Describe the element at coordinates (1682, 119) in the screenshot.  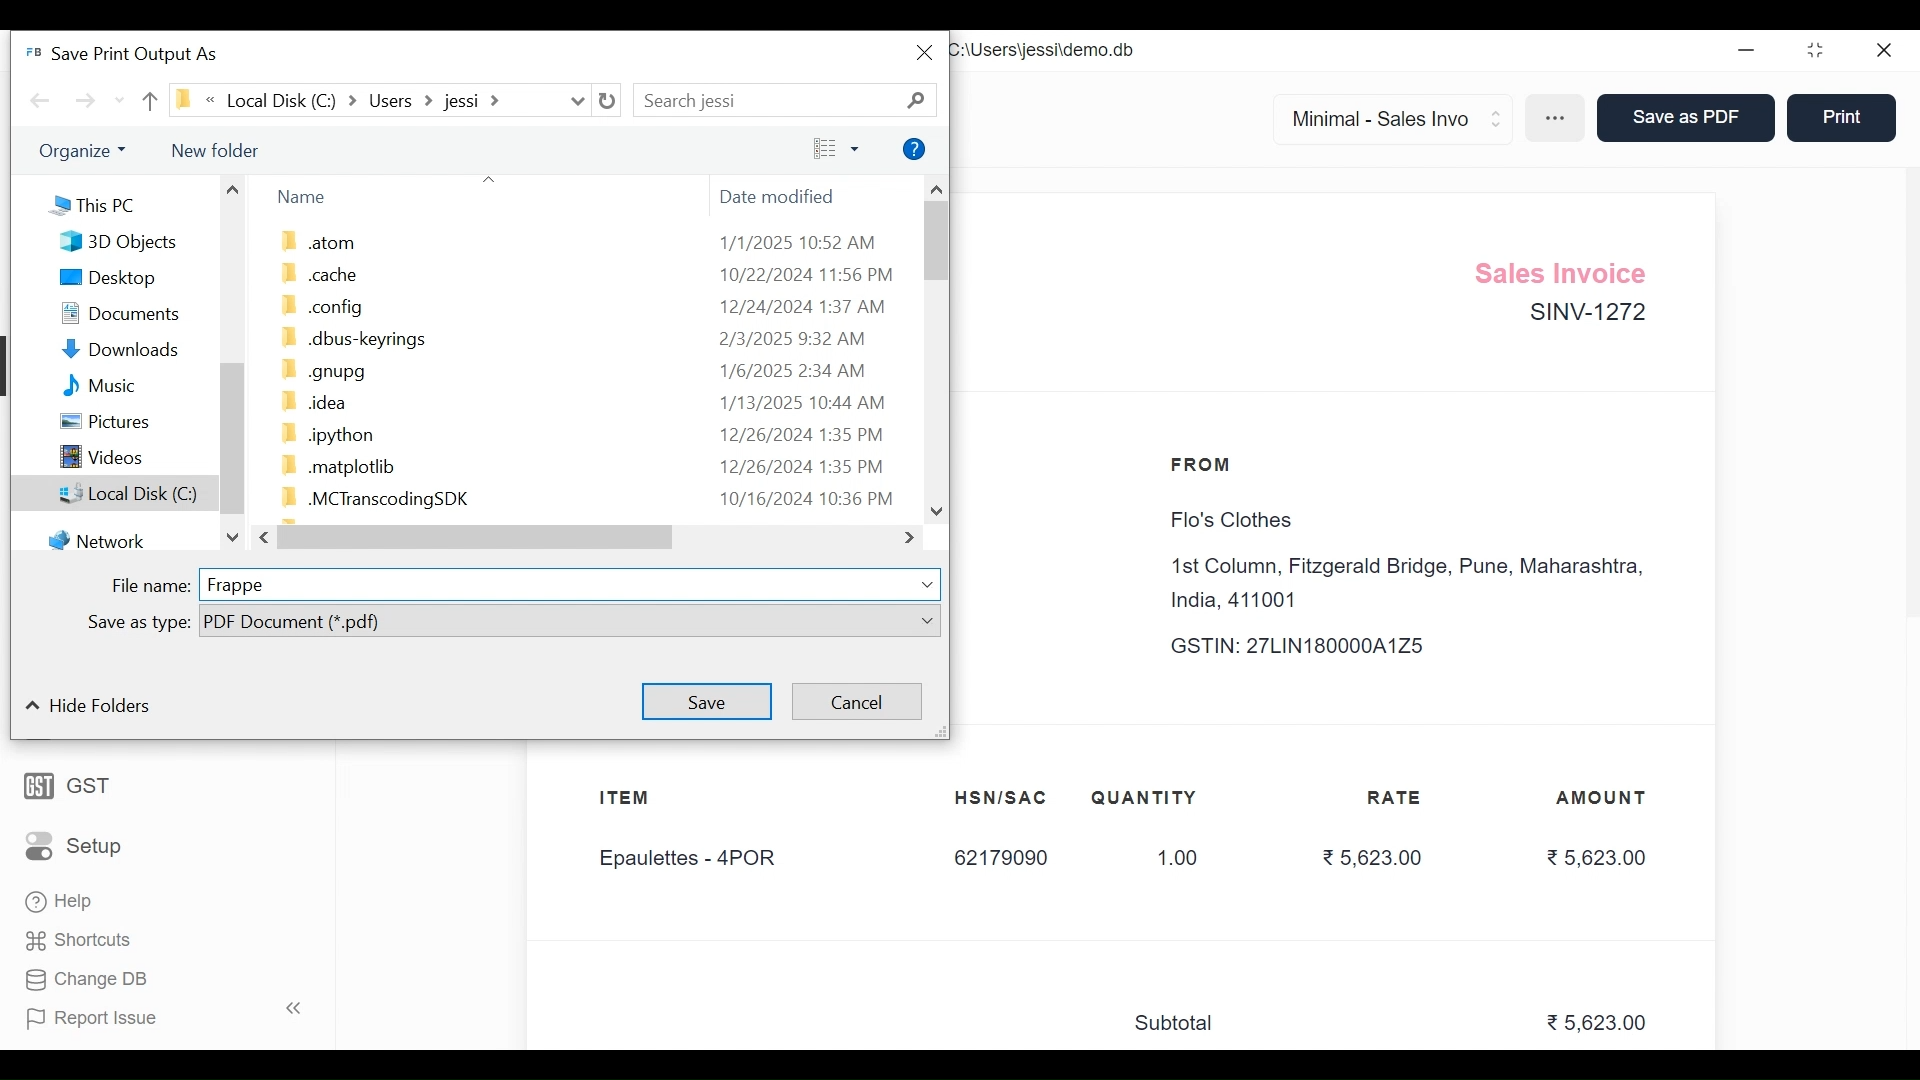
I see `Save as PDF` at that location.